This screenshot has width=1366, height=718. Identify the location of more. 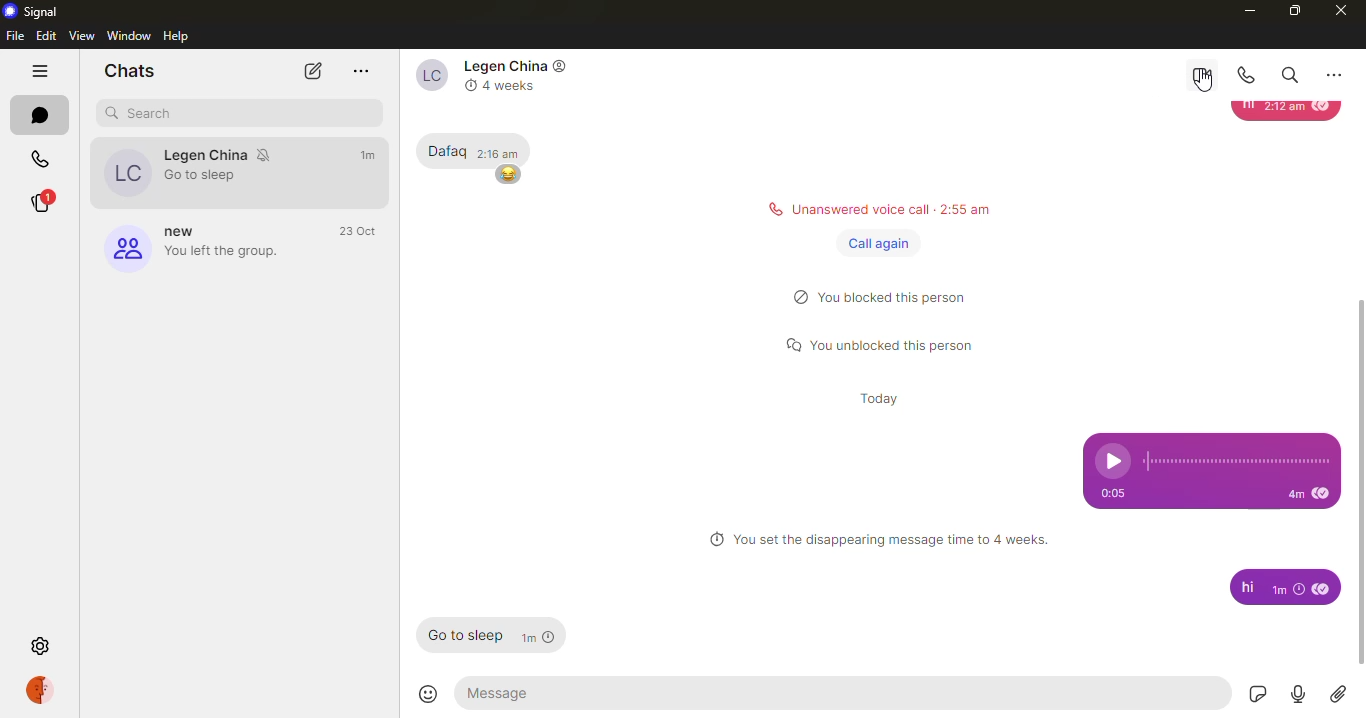
(1335, 73).